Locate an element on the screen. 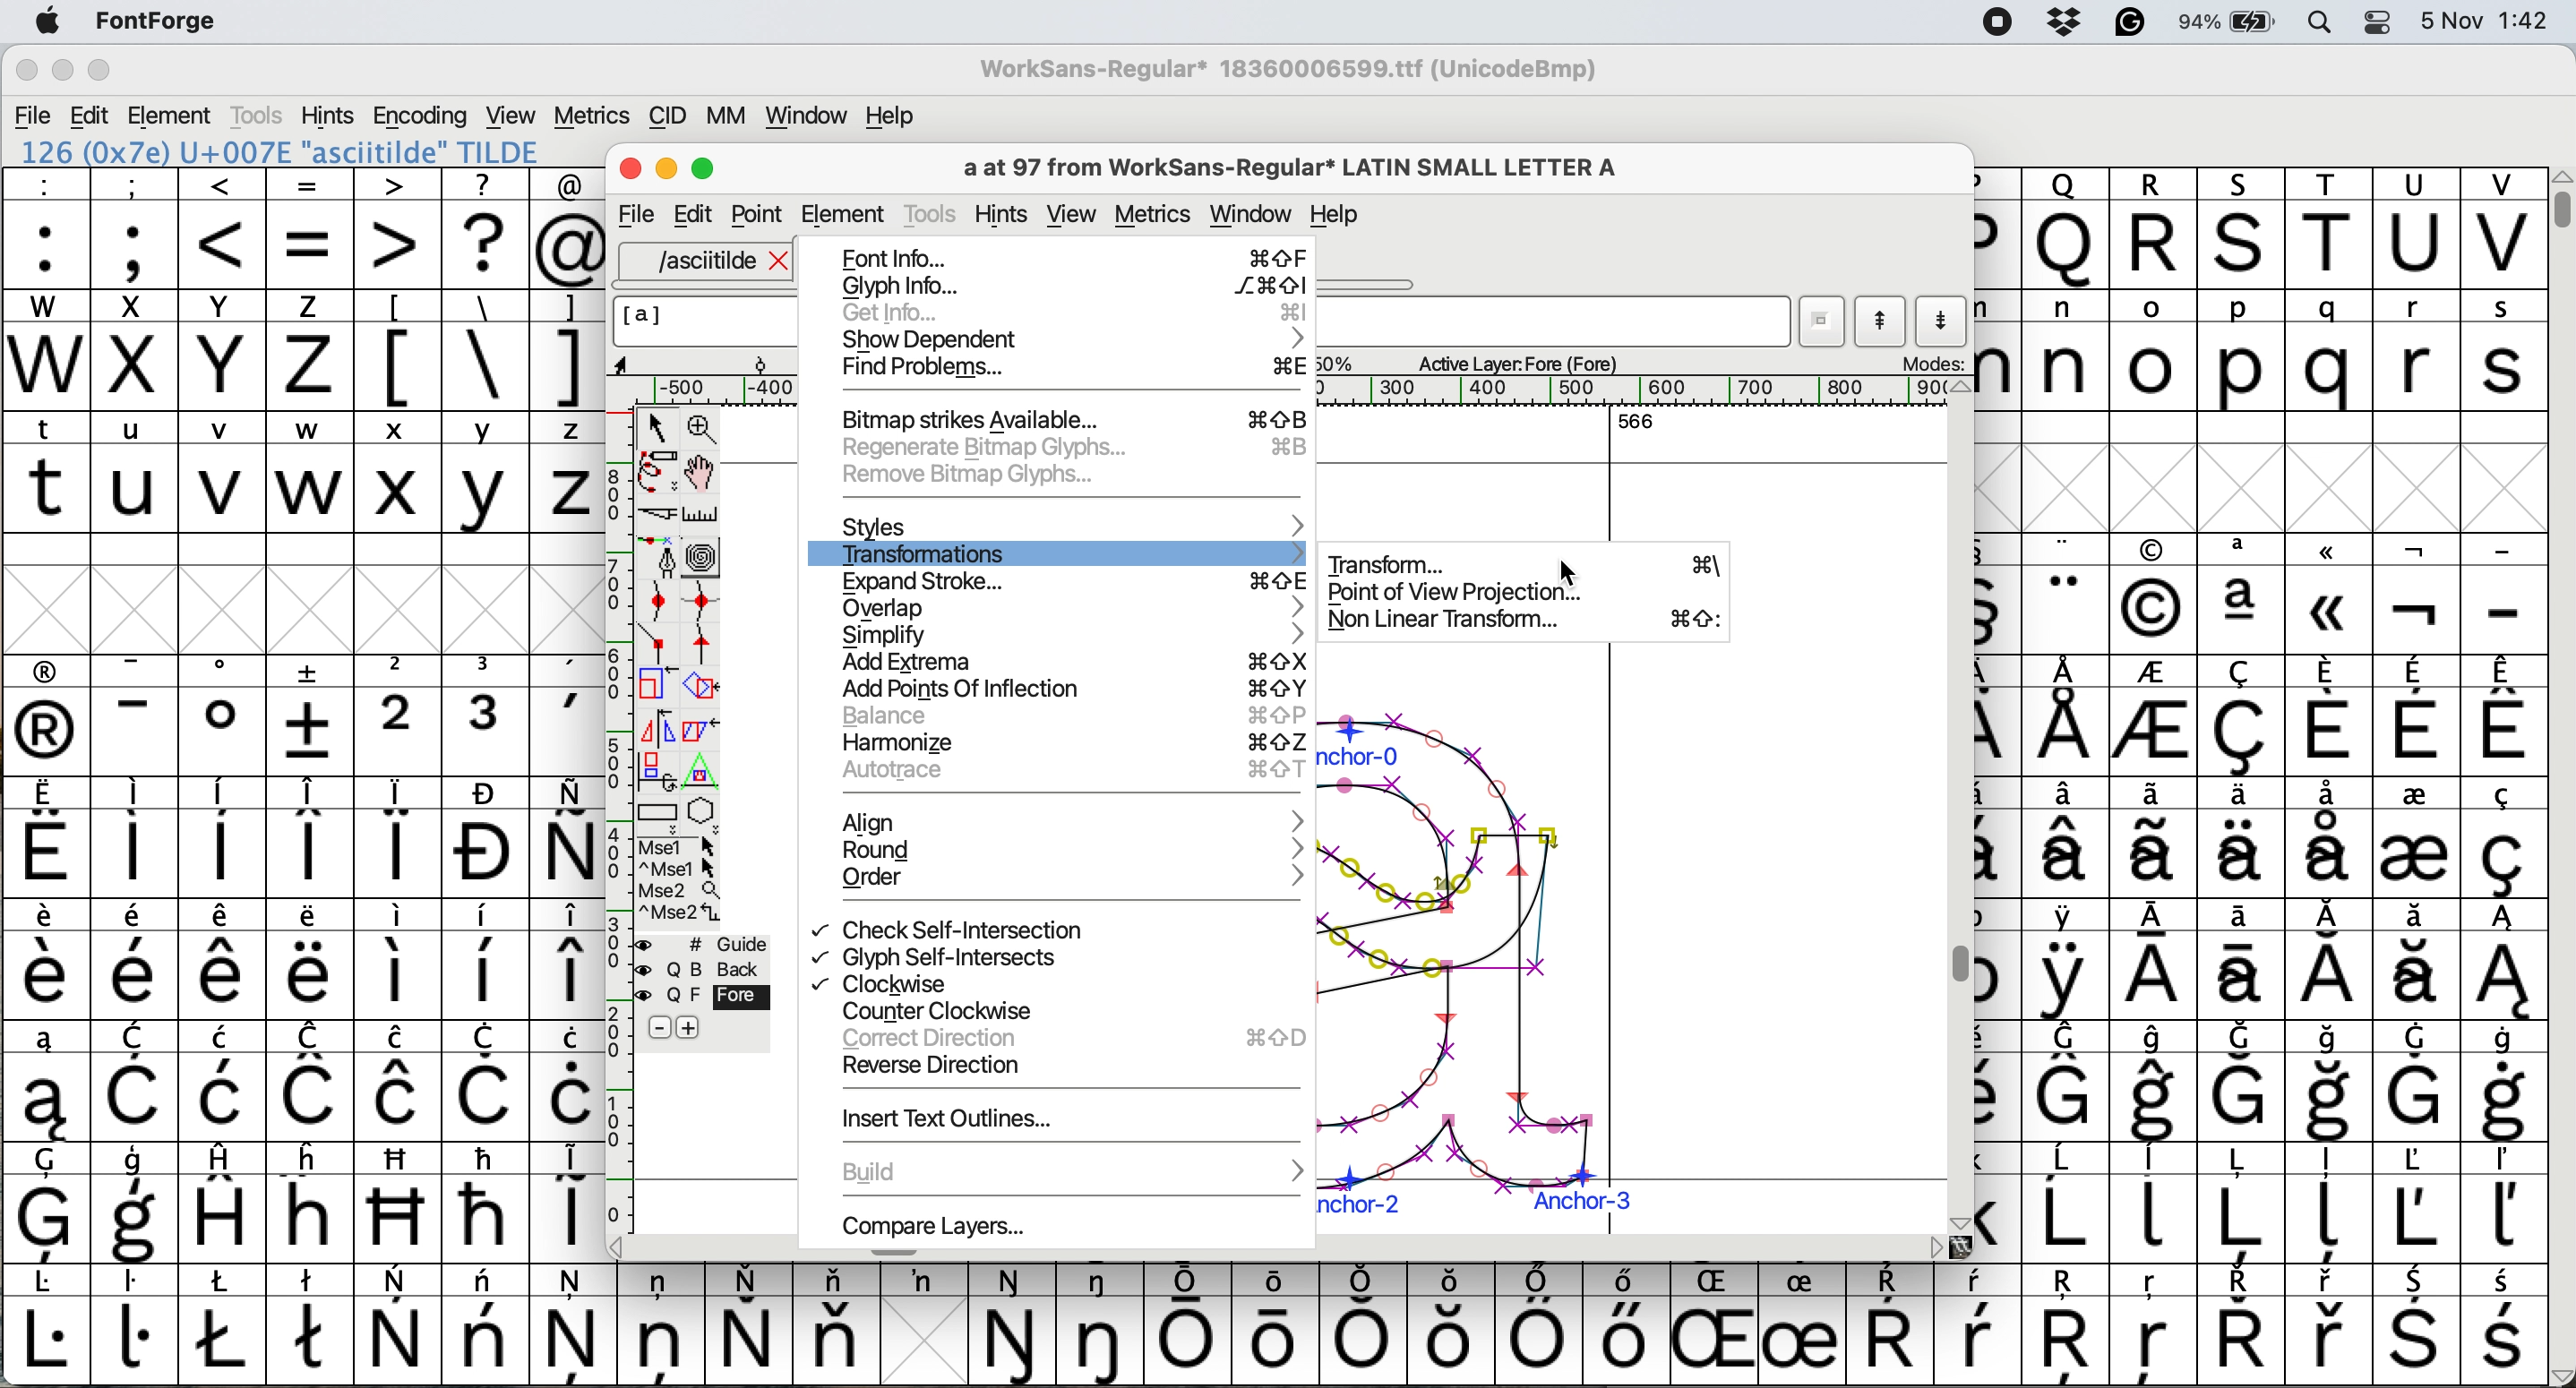 This screenshot has height=1388, width=2576. symbol is located at coordinates (2157, 1082).